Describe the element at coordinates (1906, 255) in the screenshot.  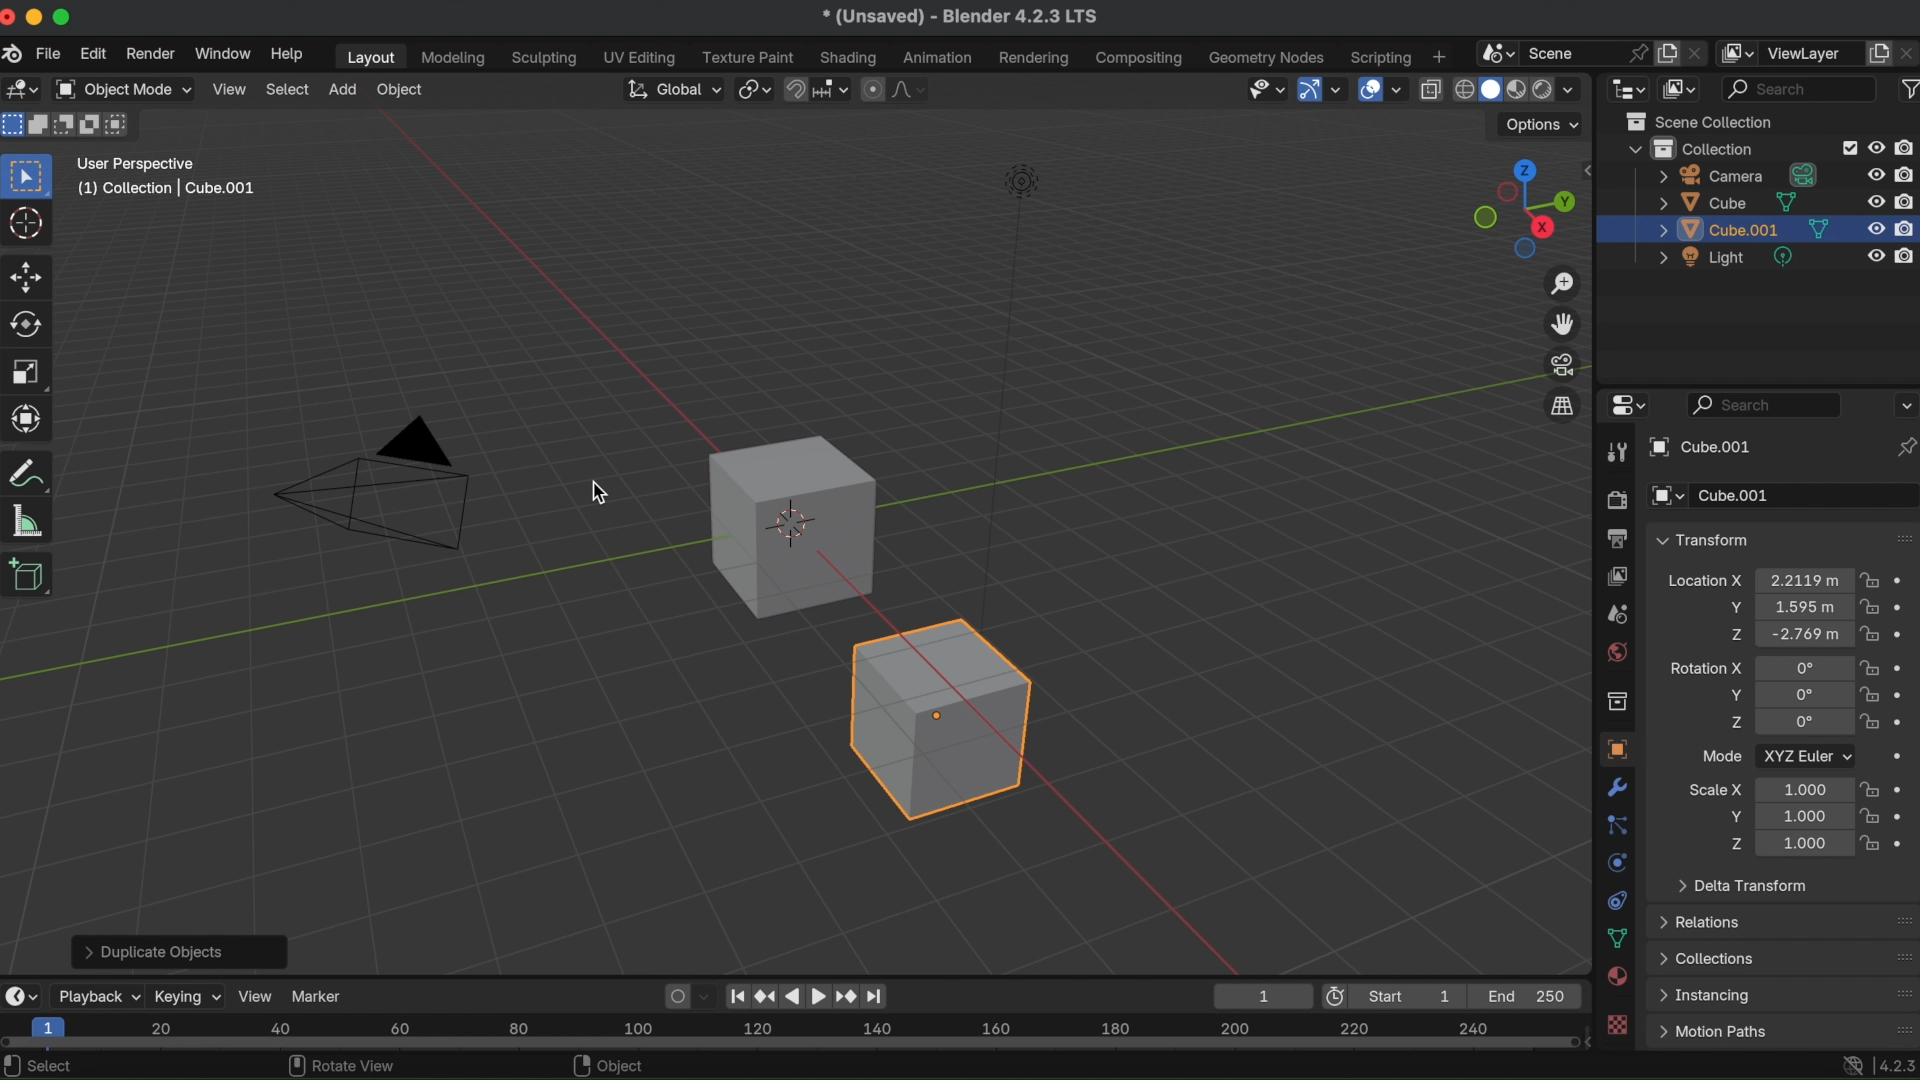
I see `disable in render` at that location.